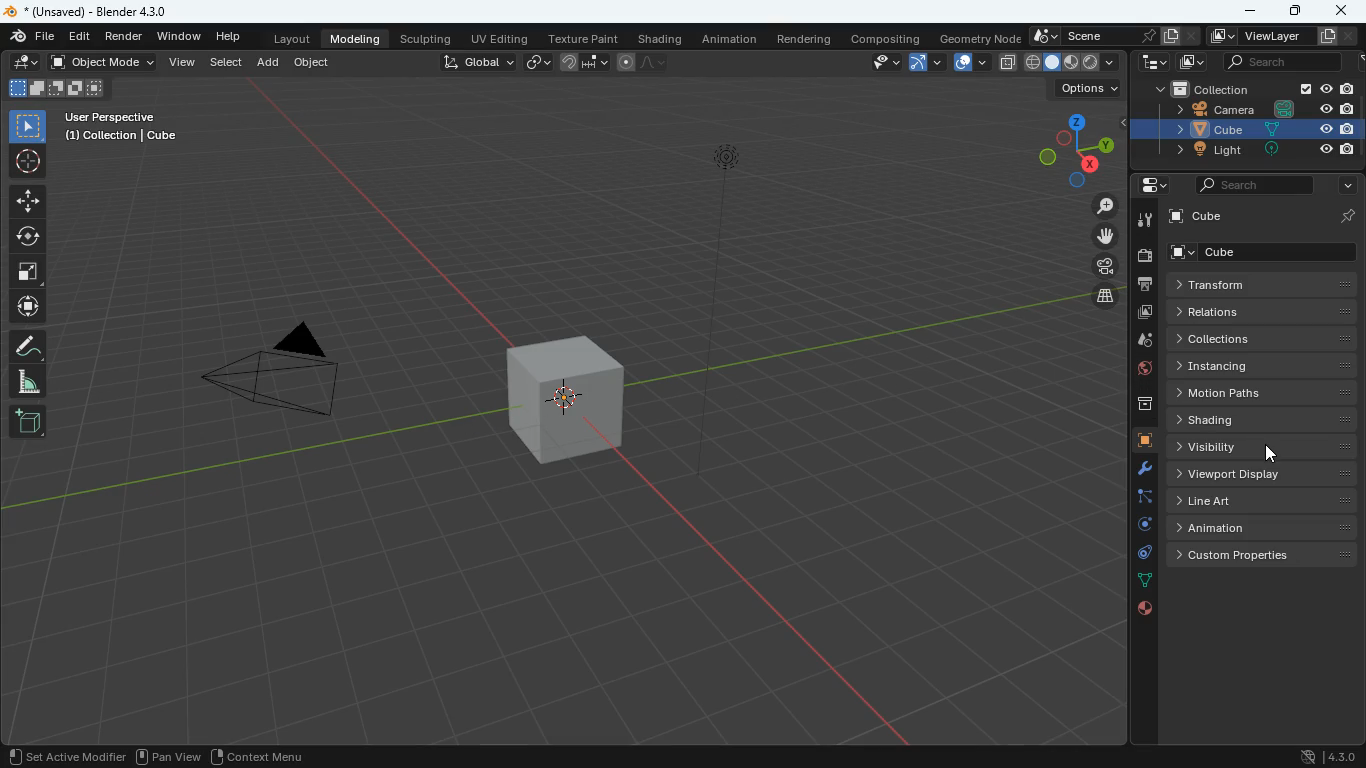 This screenshot has height=768, width=1366. Describe the element at coordinates (356, 38) in the screenshot. I see `modeling` at that location.